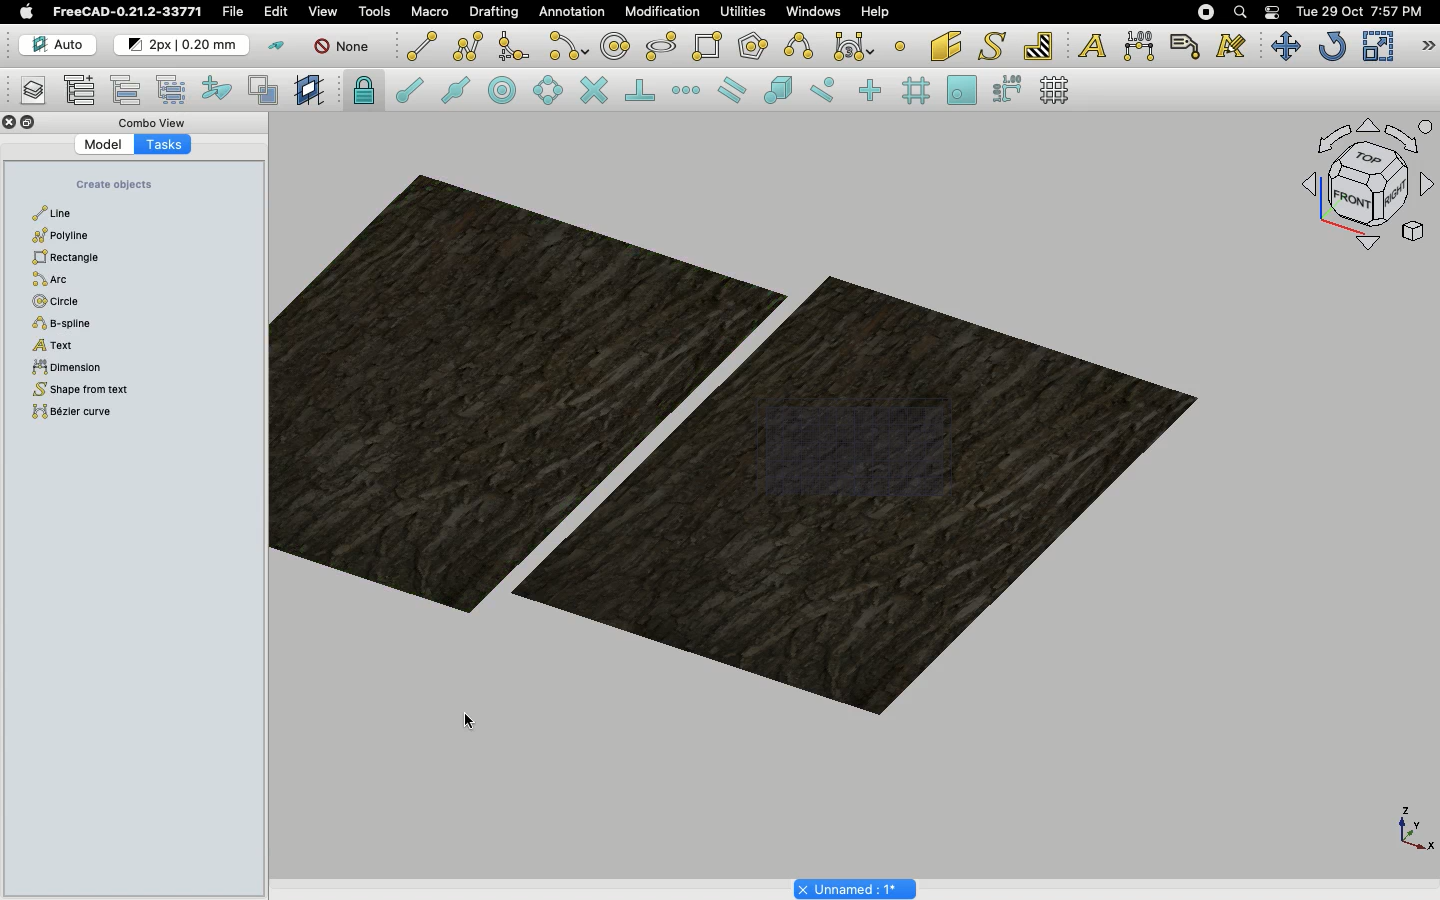 The image size is (1440, 900). Describe the element at coordinates (29, 123) in the screenshot. I see `Collapse` at that location.